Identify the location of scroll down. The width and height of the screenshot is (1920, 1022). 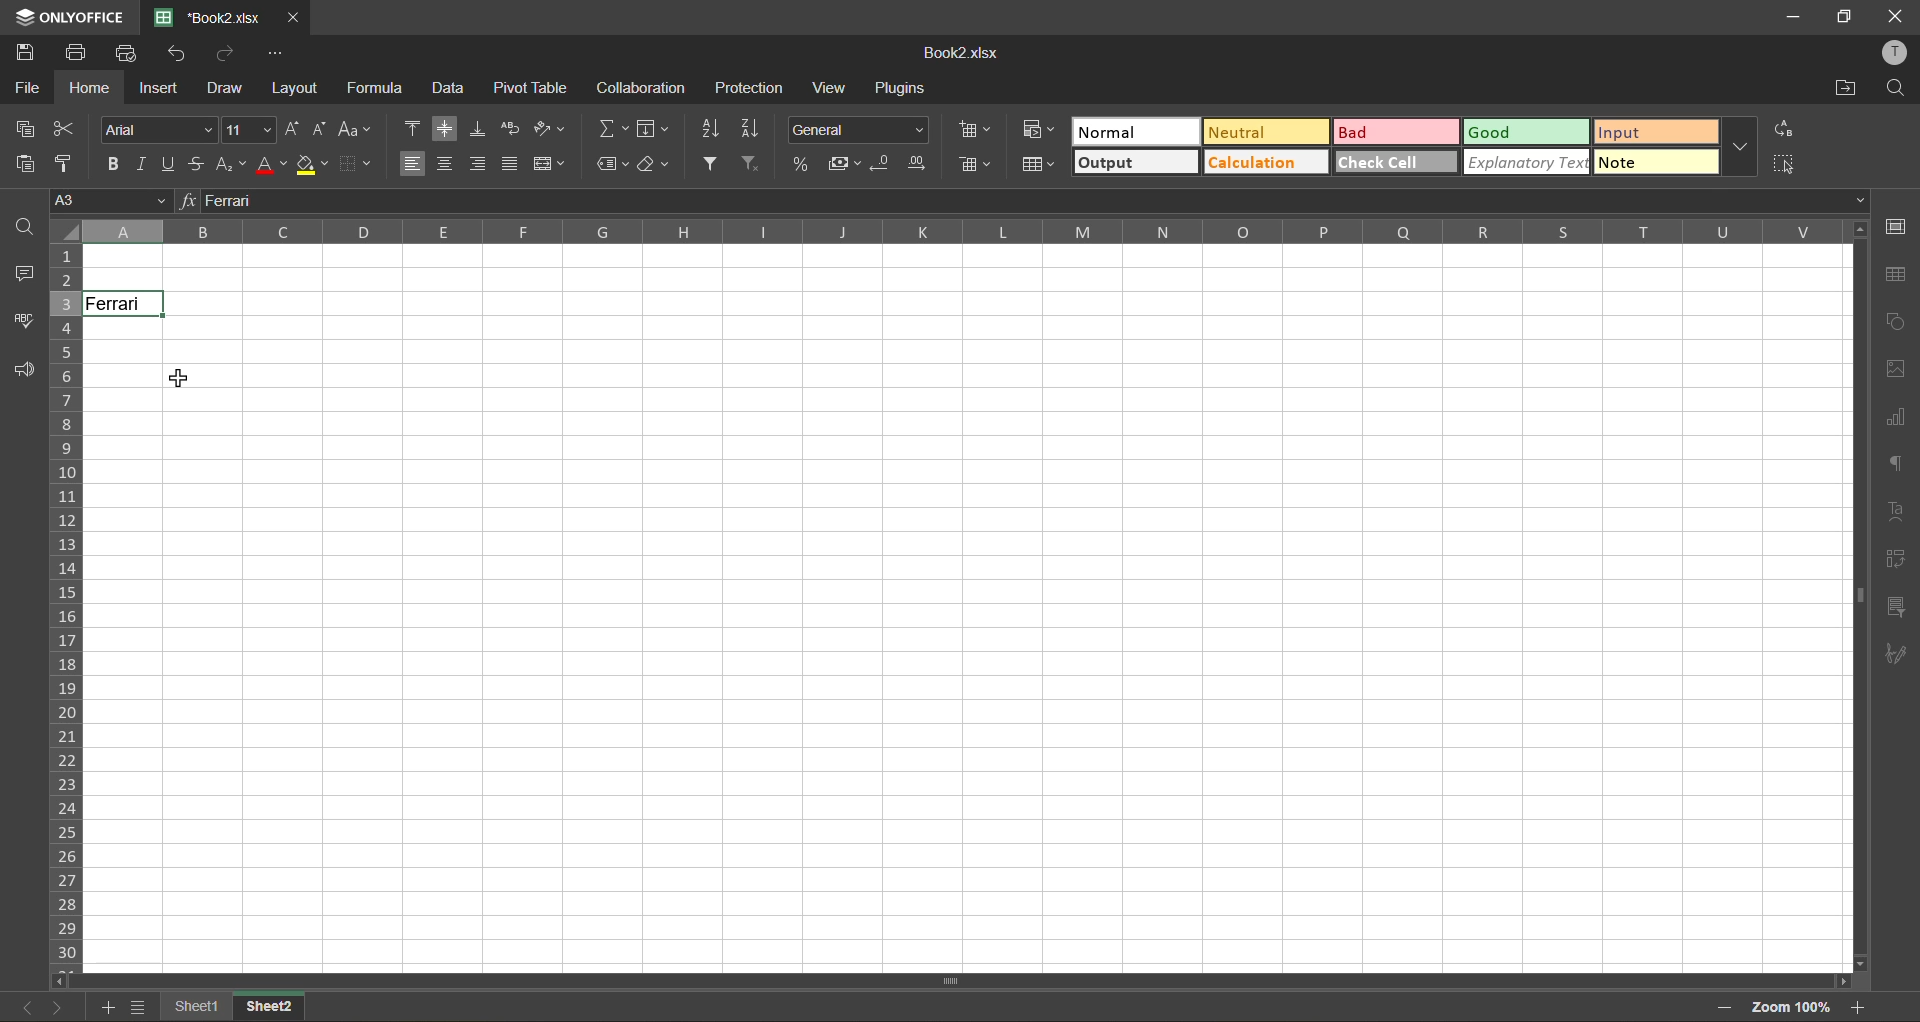
(1862, 964).